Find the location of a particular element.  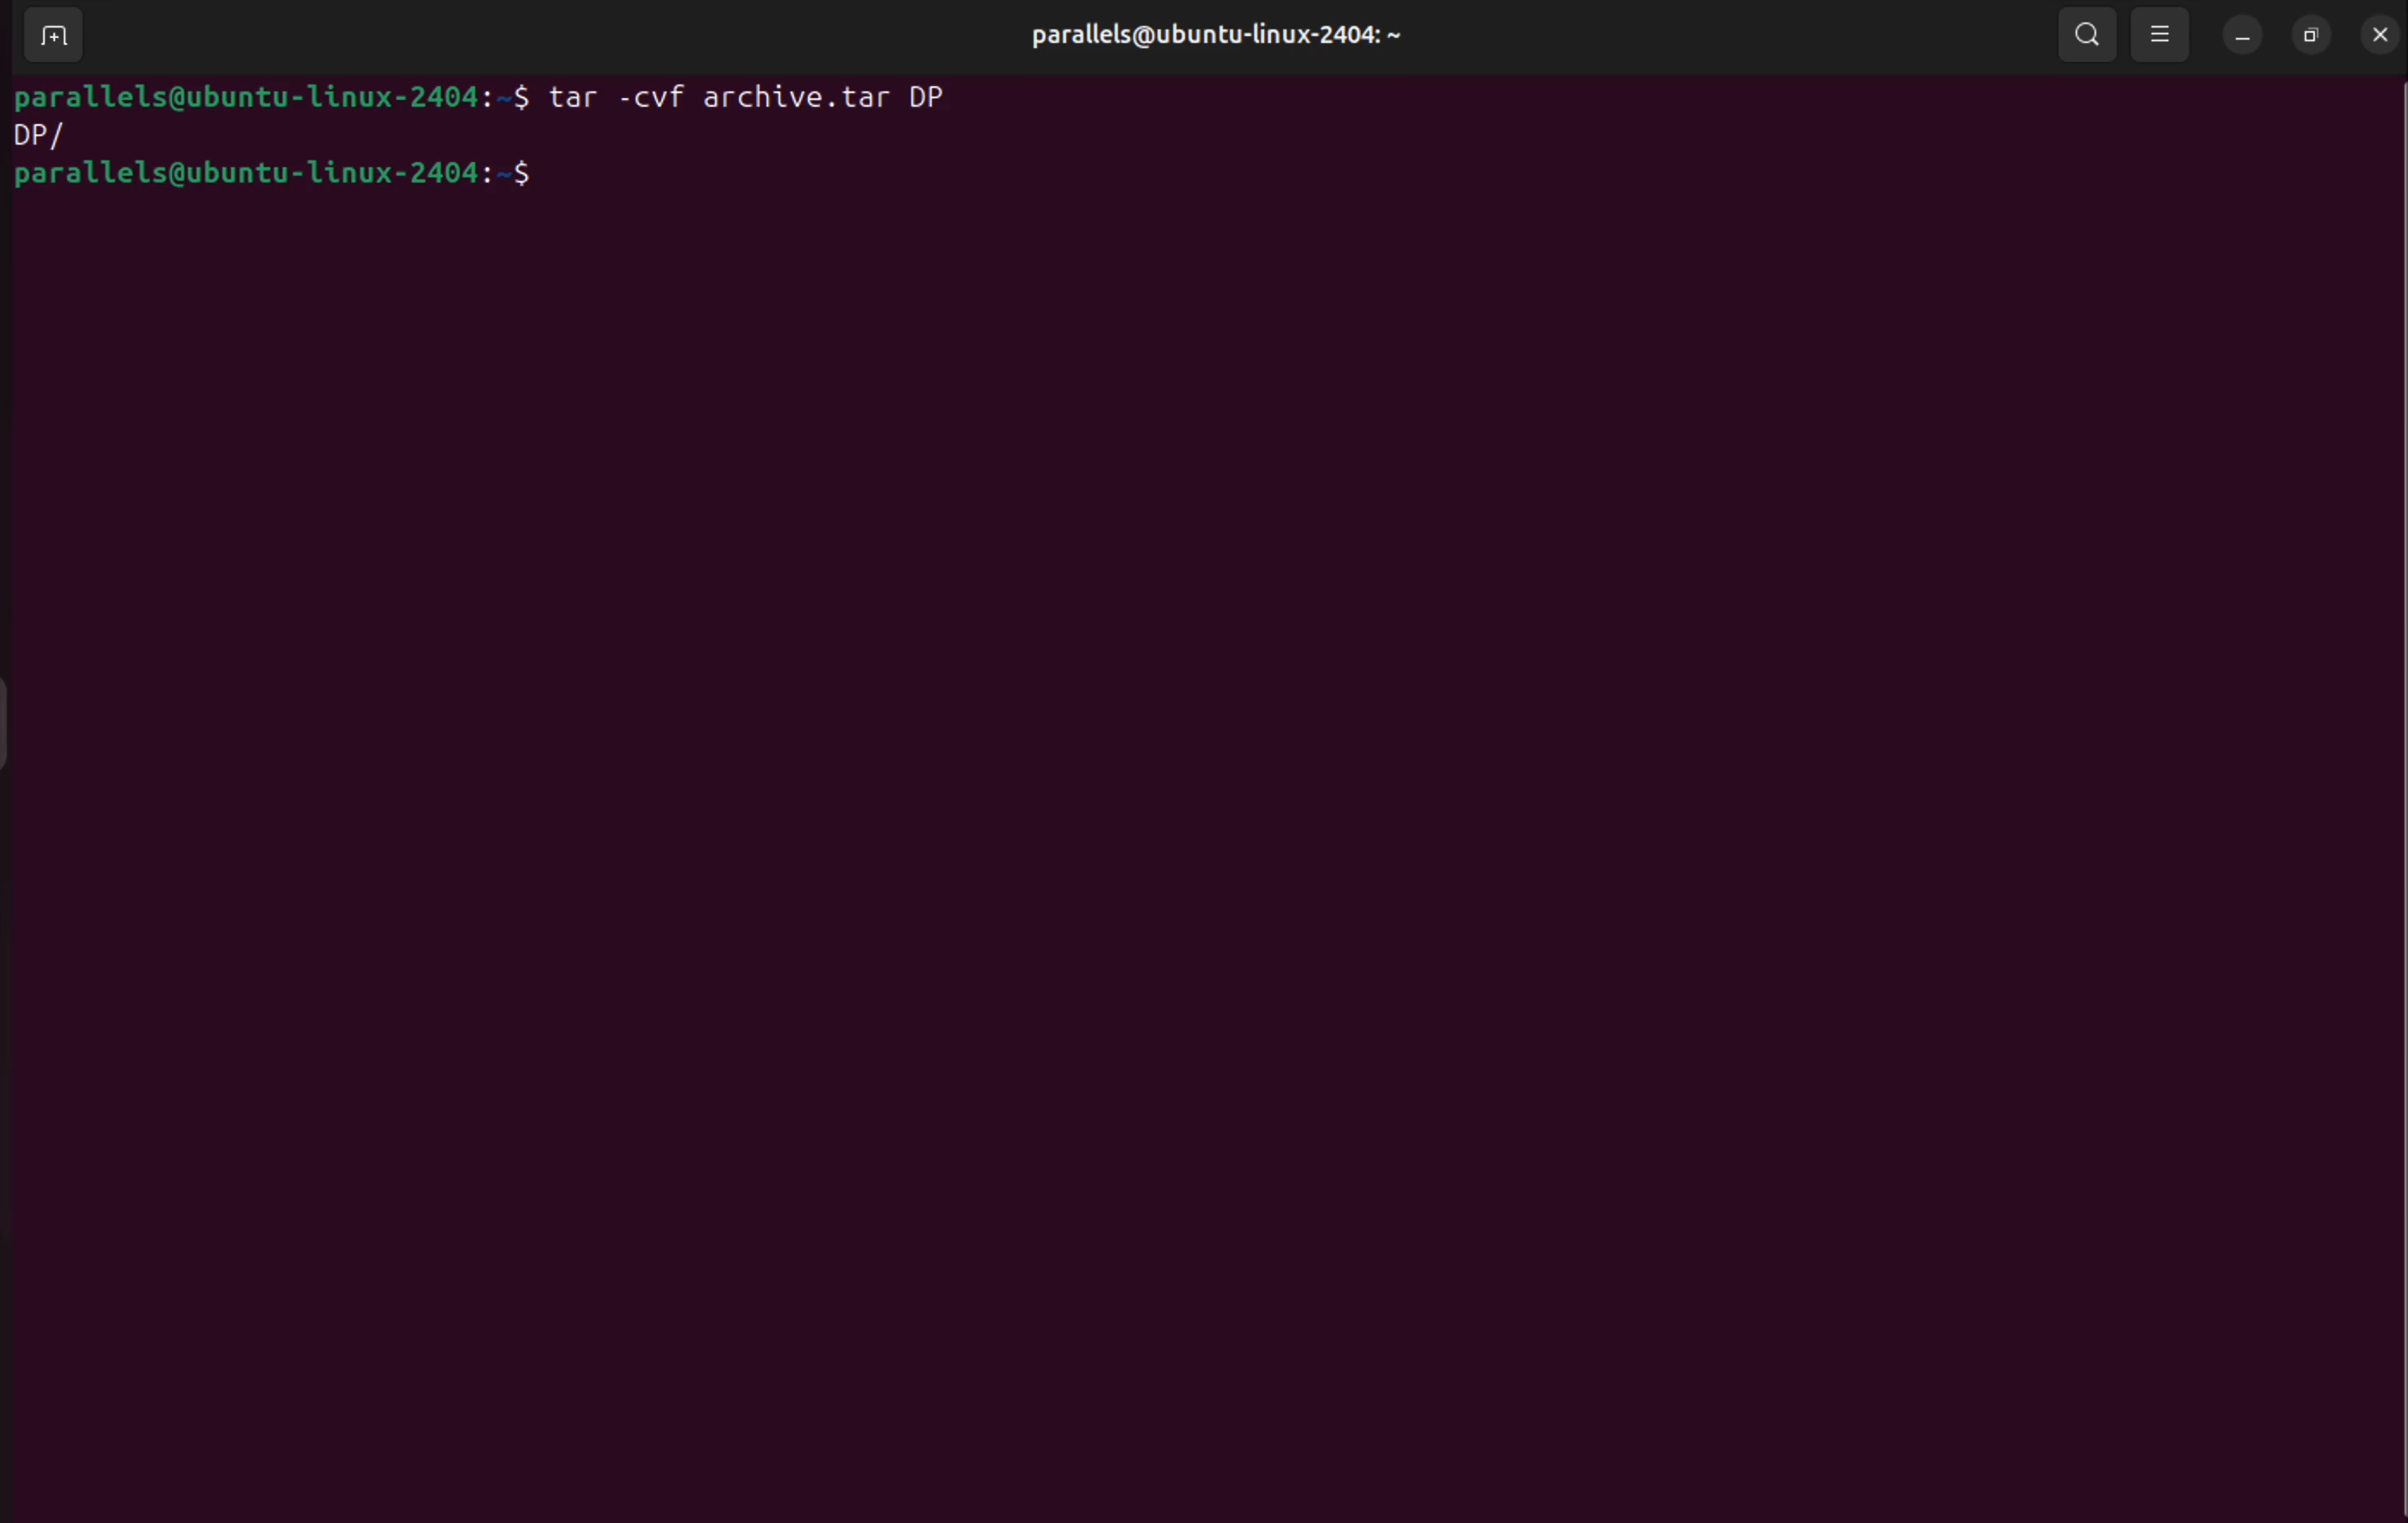

search bars is located at coordinates (2085, 32).